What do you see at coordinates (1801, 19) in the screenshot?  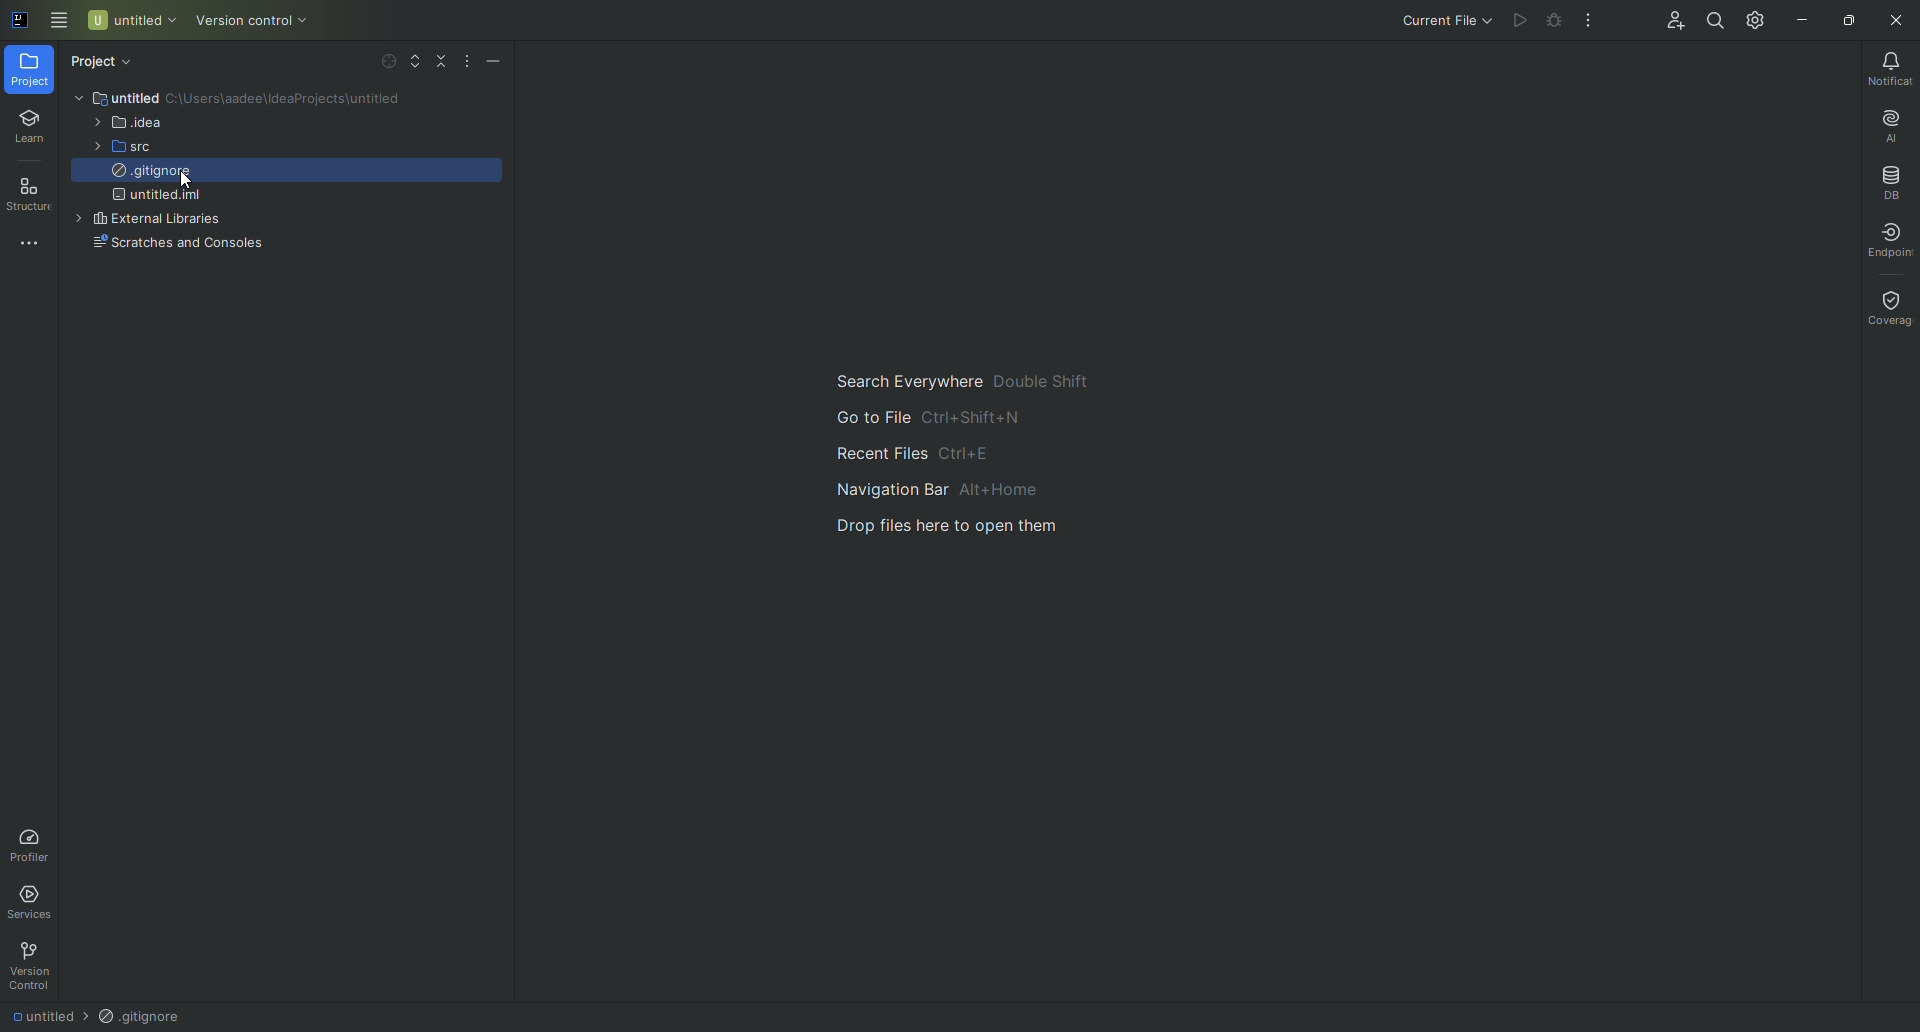 I see `Minimize` at bounding box center [1801, 19].